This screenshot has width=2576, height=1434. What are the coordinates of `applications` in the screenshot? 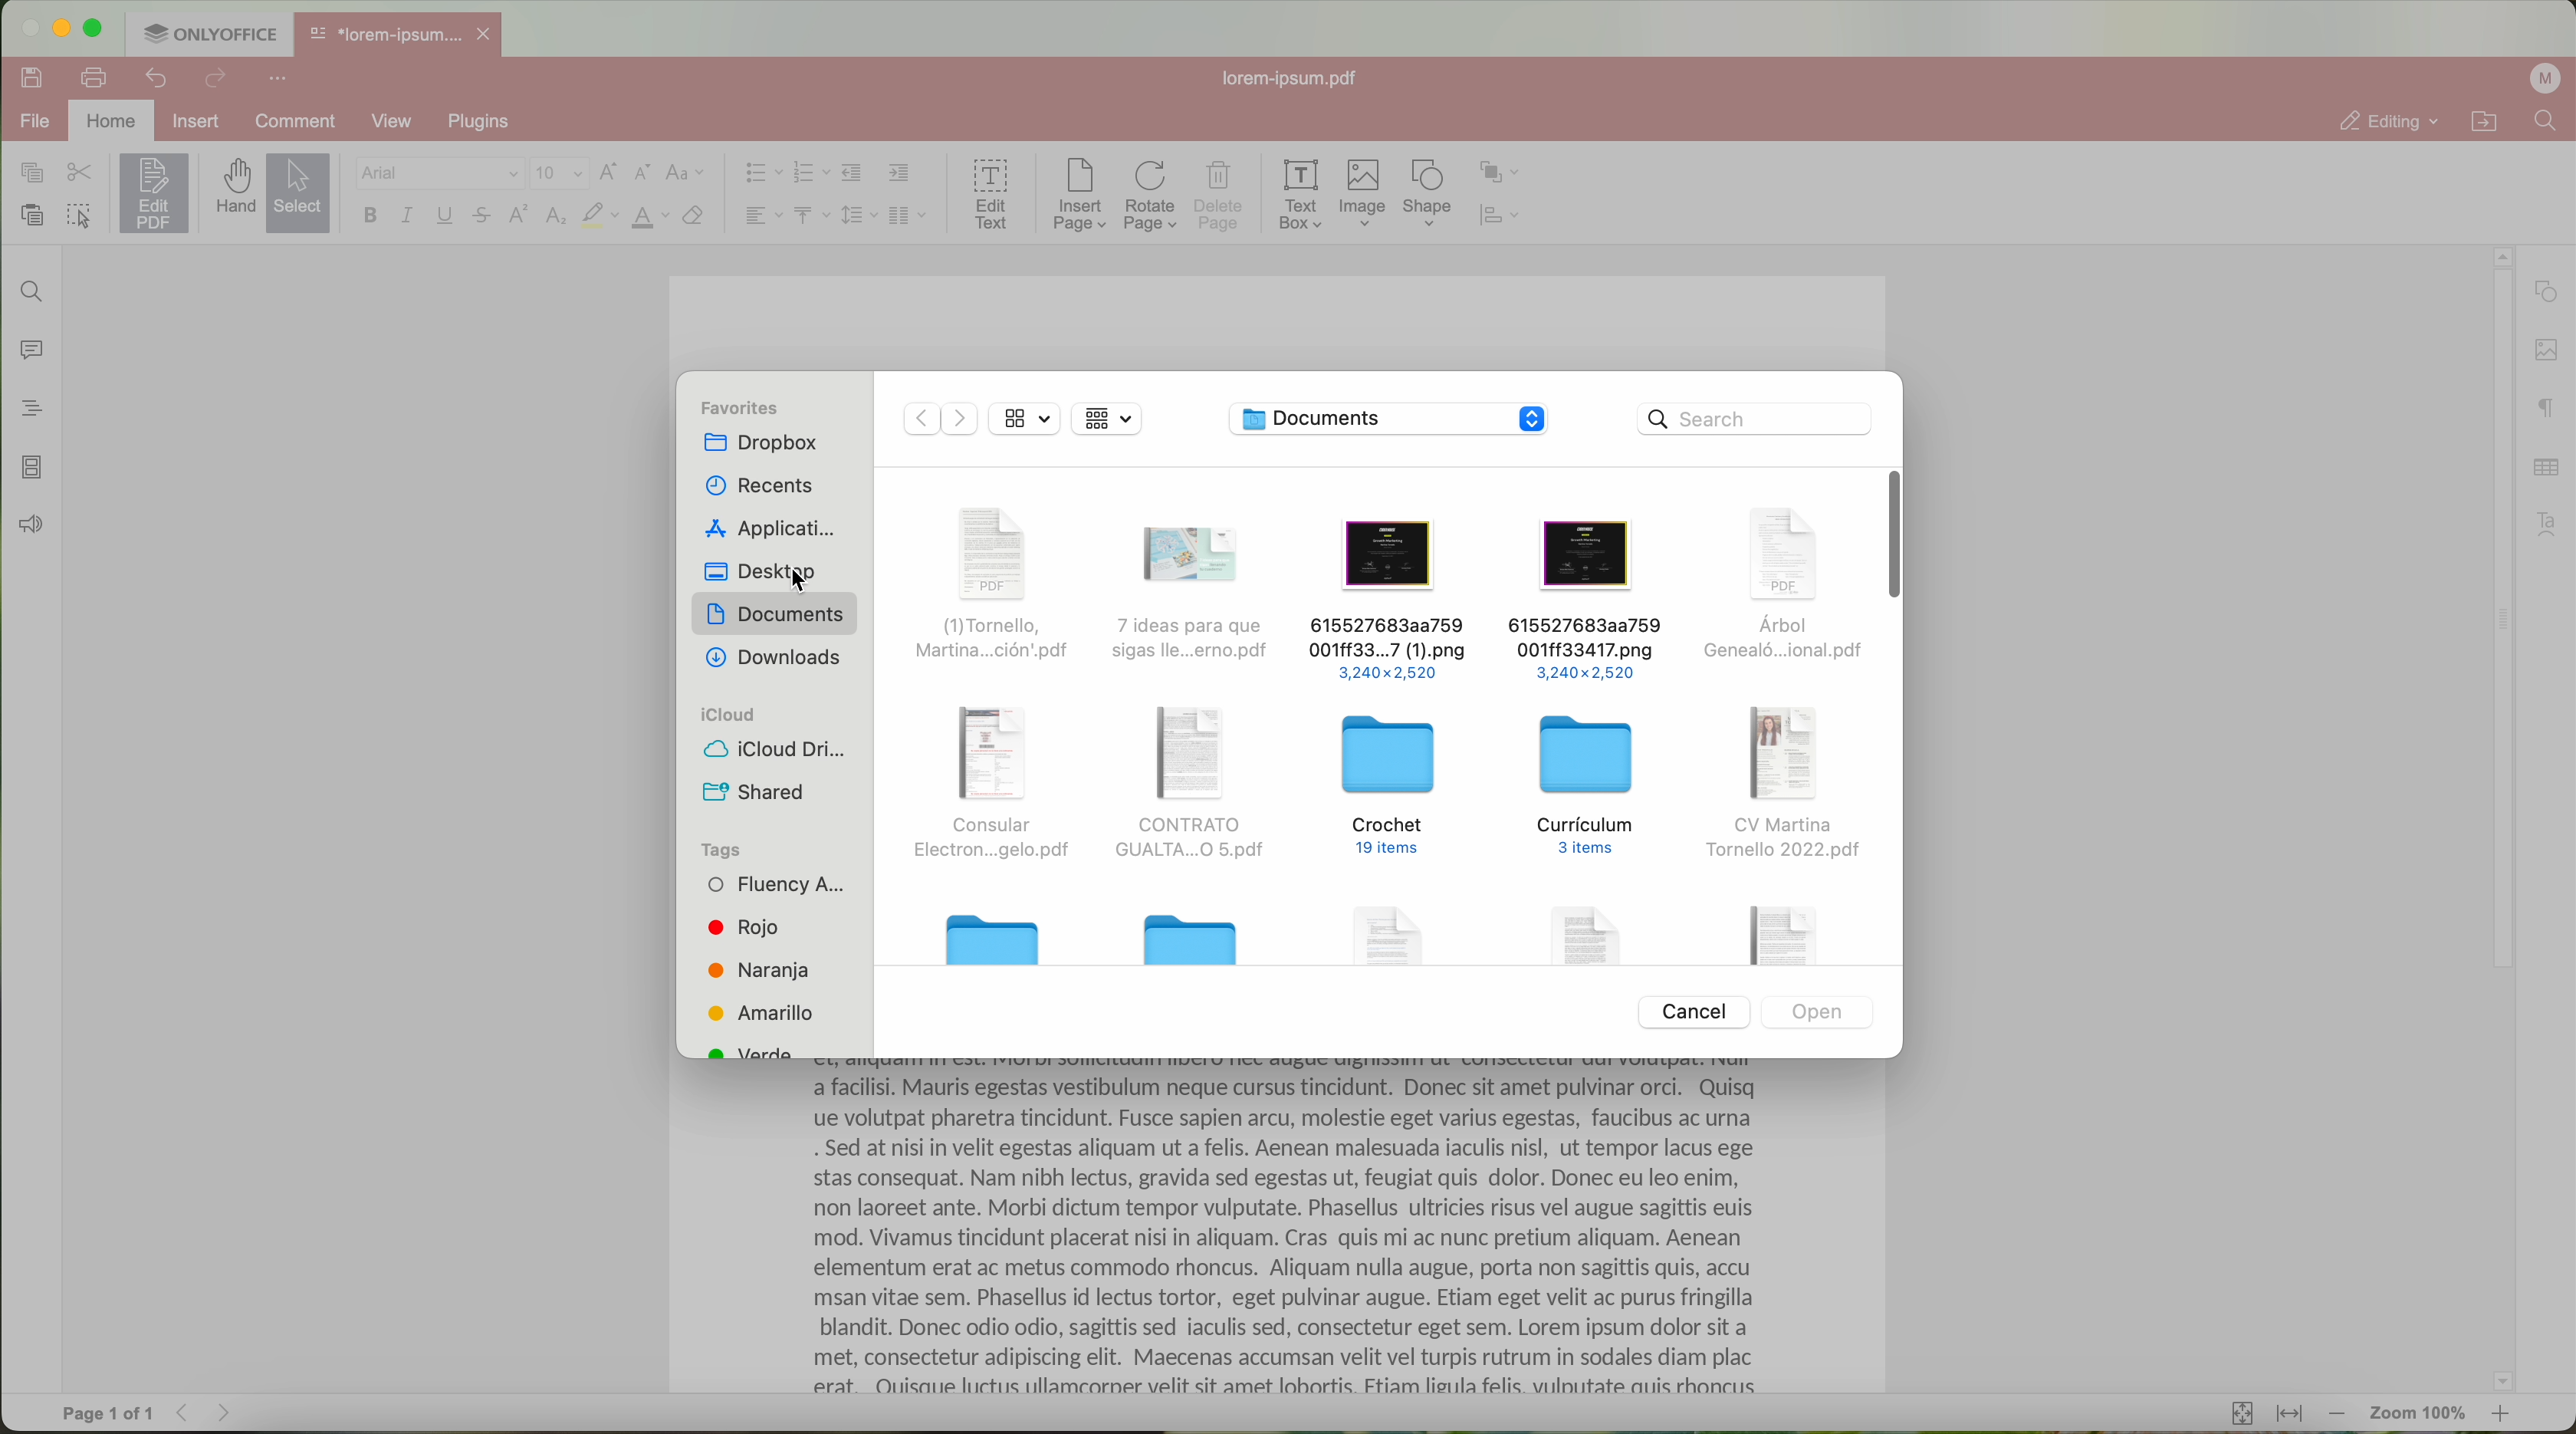 It's located at (769, 530).